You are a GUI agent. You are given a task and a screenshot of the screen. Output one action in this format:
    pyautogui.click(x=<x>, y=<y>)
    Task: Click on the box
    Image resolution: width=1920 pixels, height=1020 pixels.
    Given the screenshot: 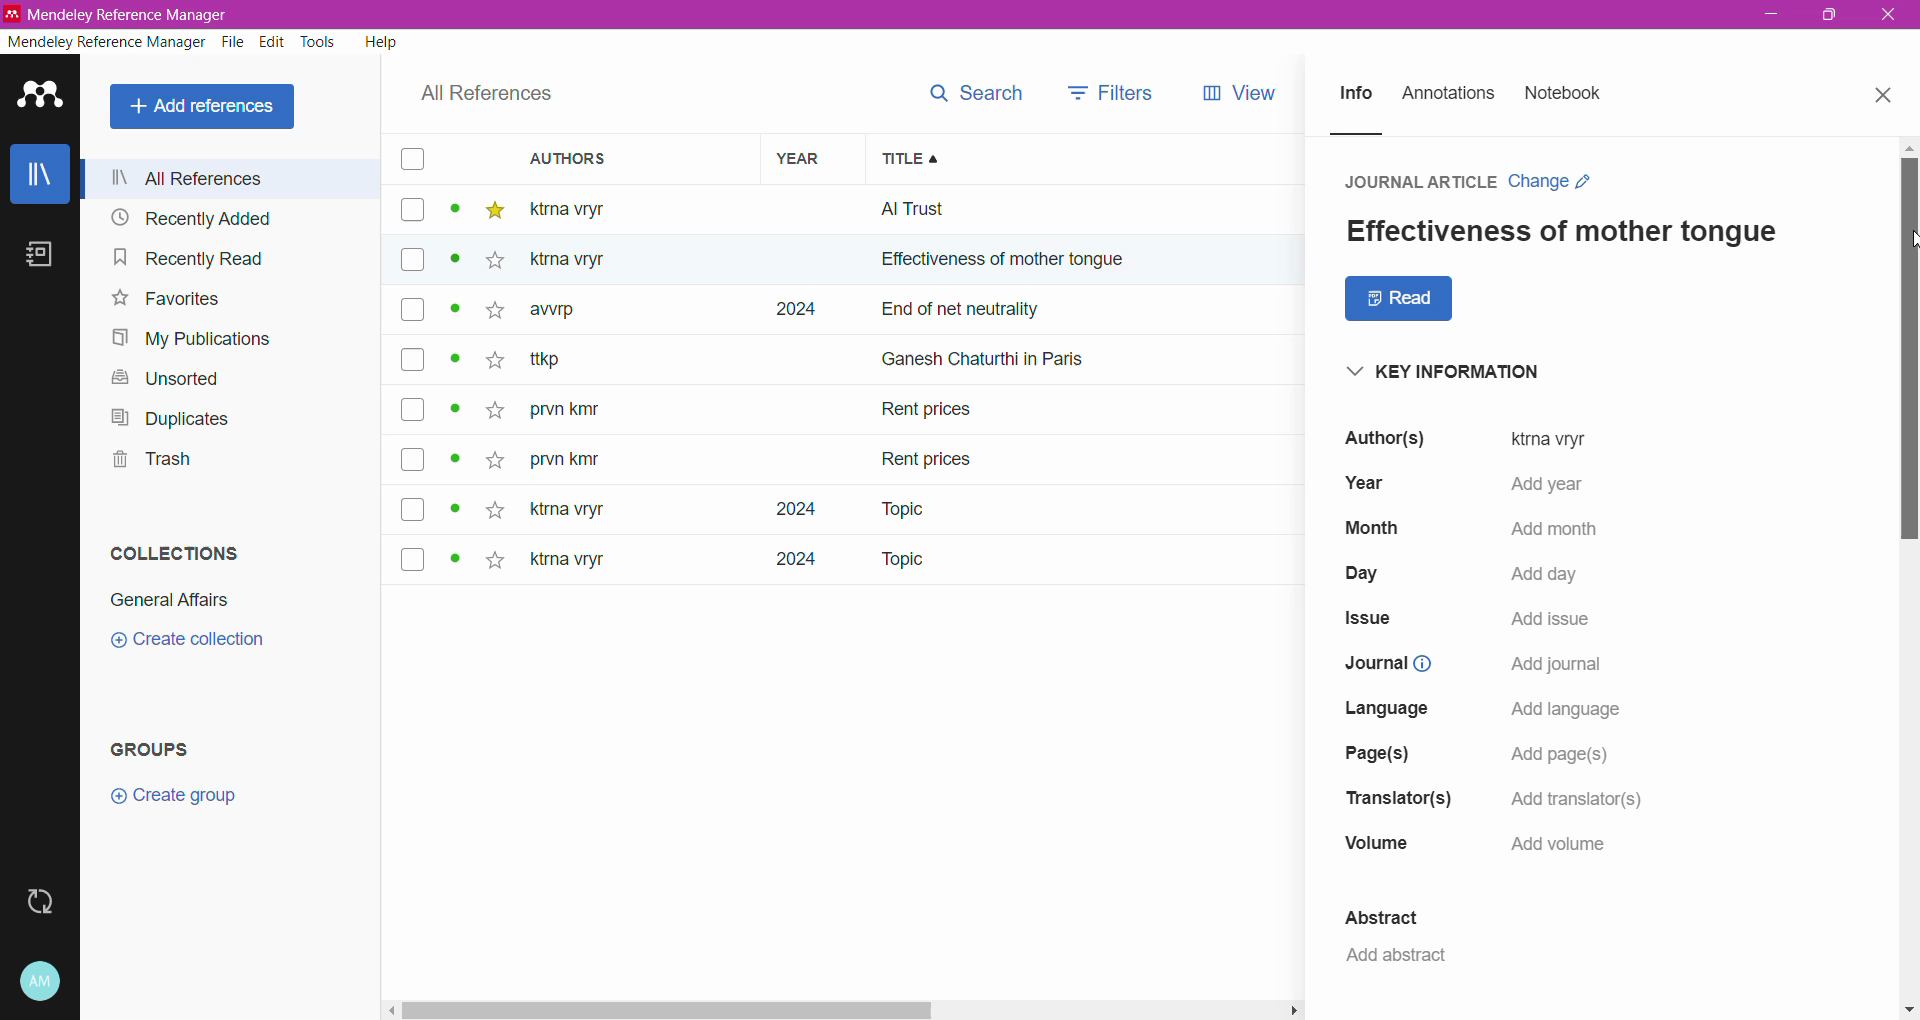 What is the action you would take?
    pyautogui.click(x=413, y=409)
    